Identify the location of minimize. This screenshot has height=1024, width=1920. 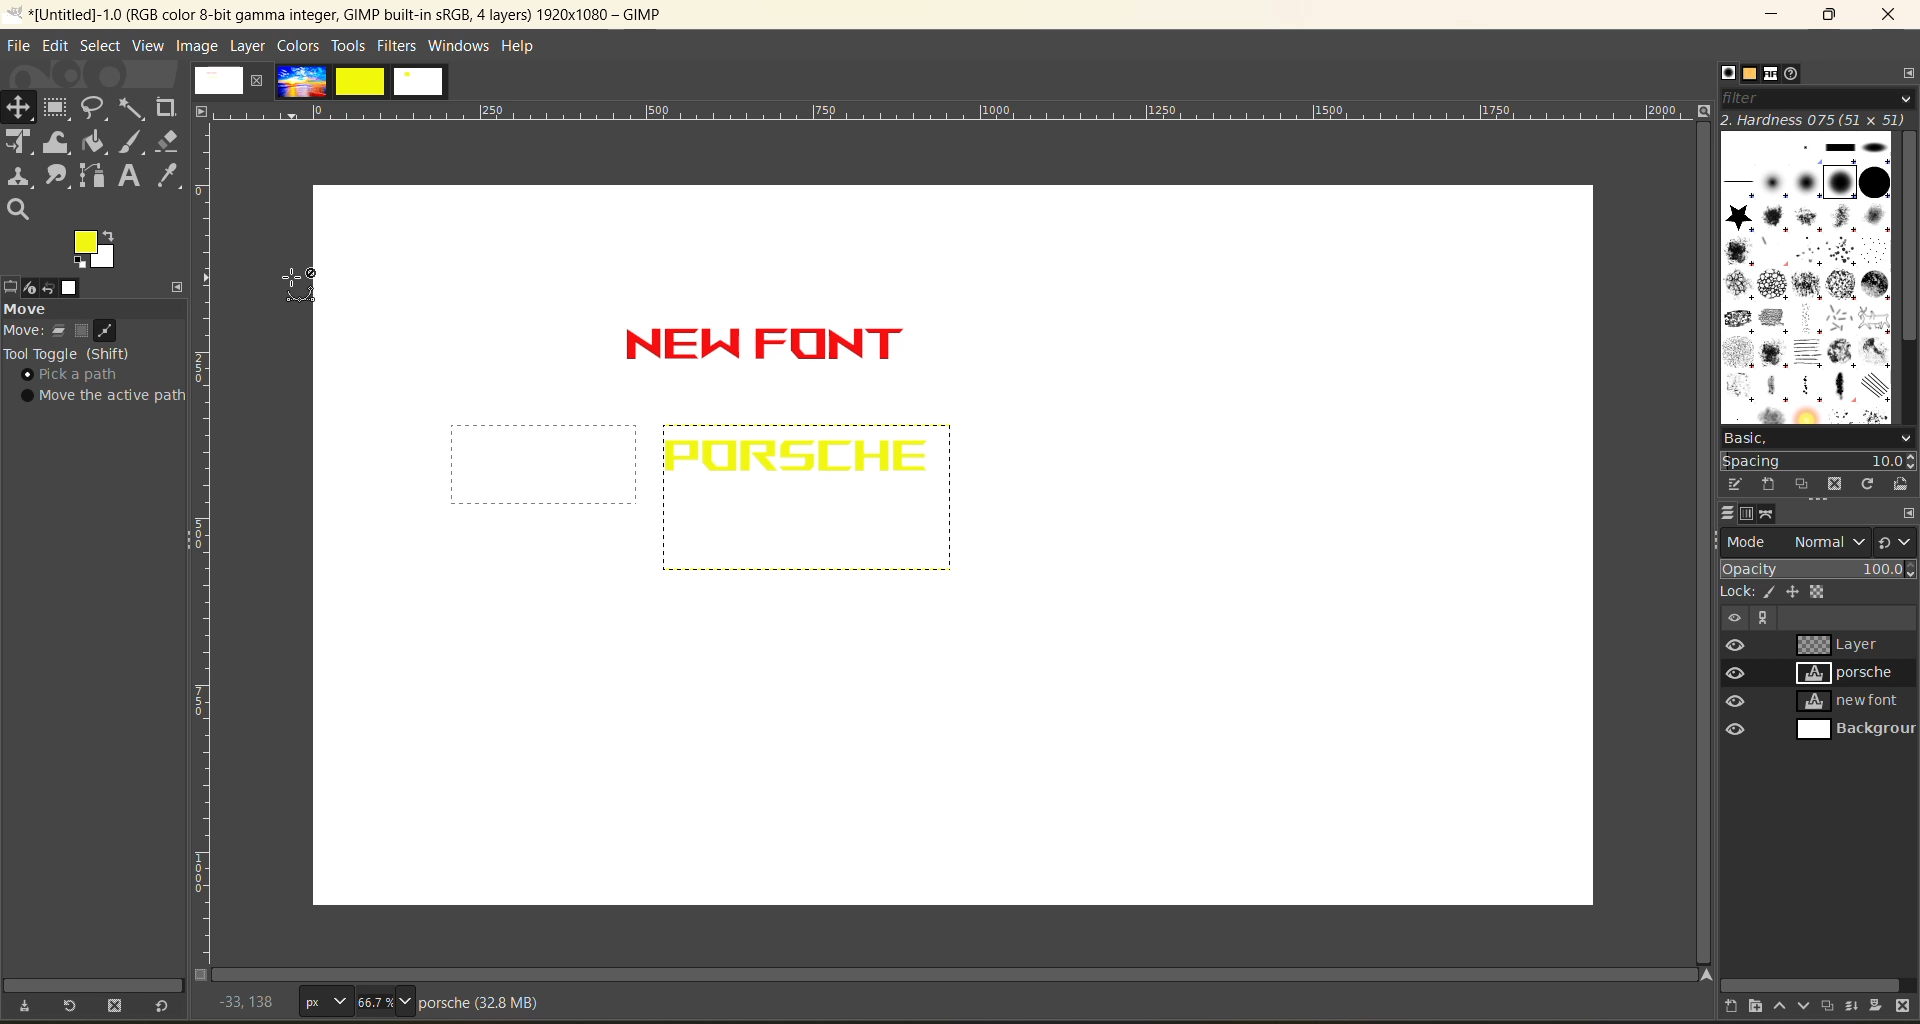
(1774, 15).